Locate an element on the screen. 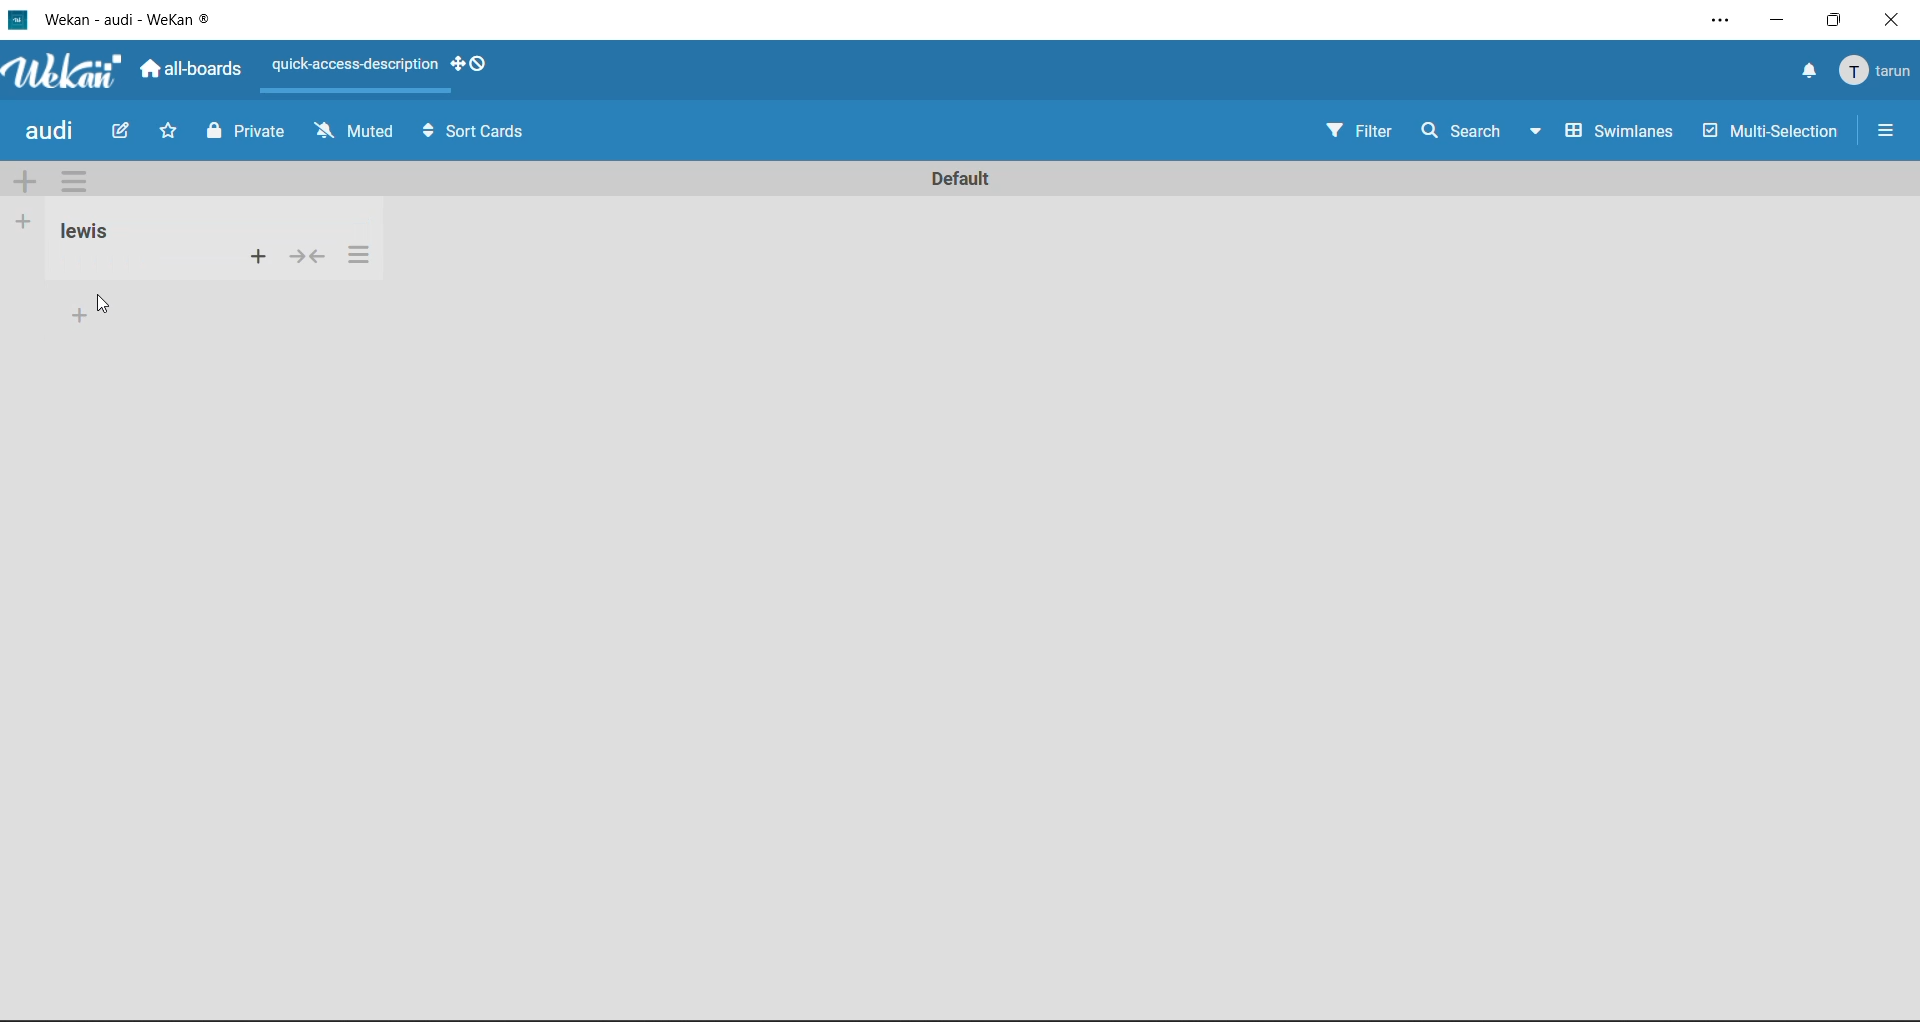  tarun is located at coordinates (1878, 76).